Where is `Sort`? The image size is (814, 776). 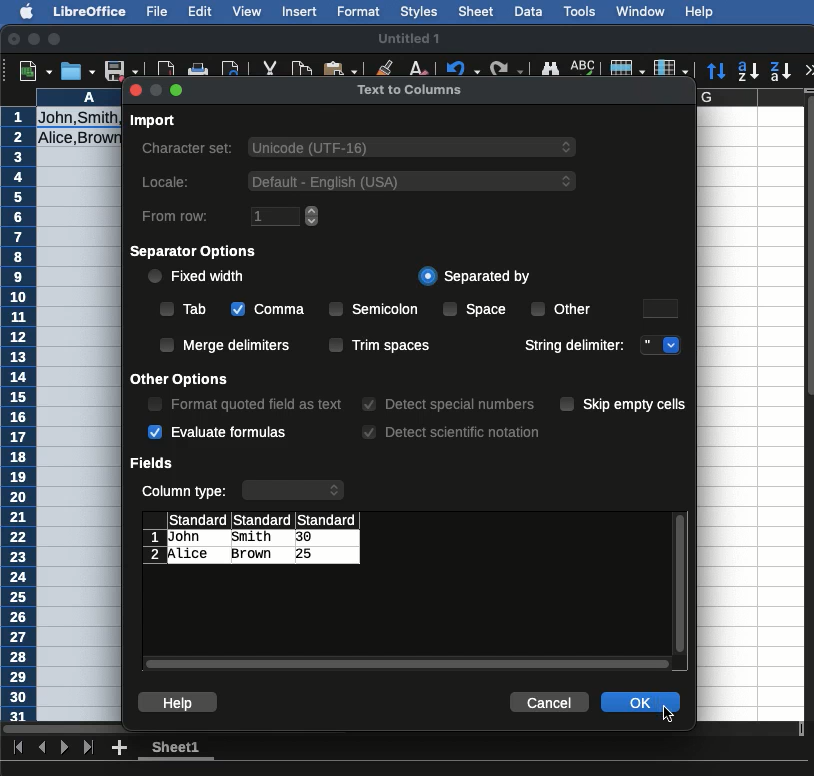 Sort is located at coordinates (717, 71).